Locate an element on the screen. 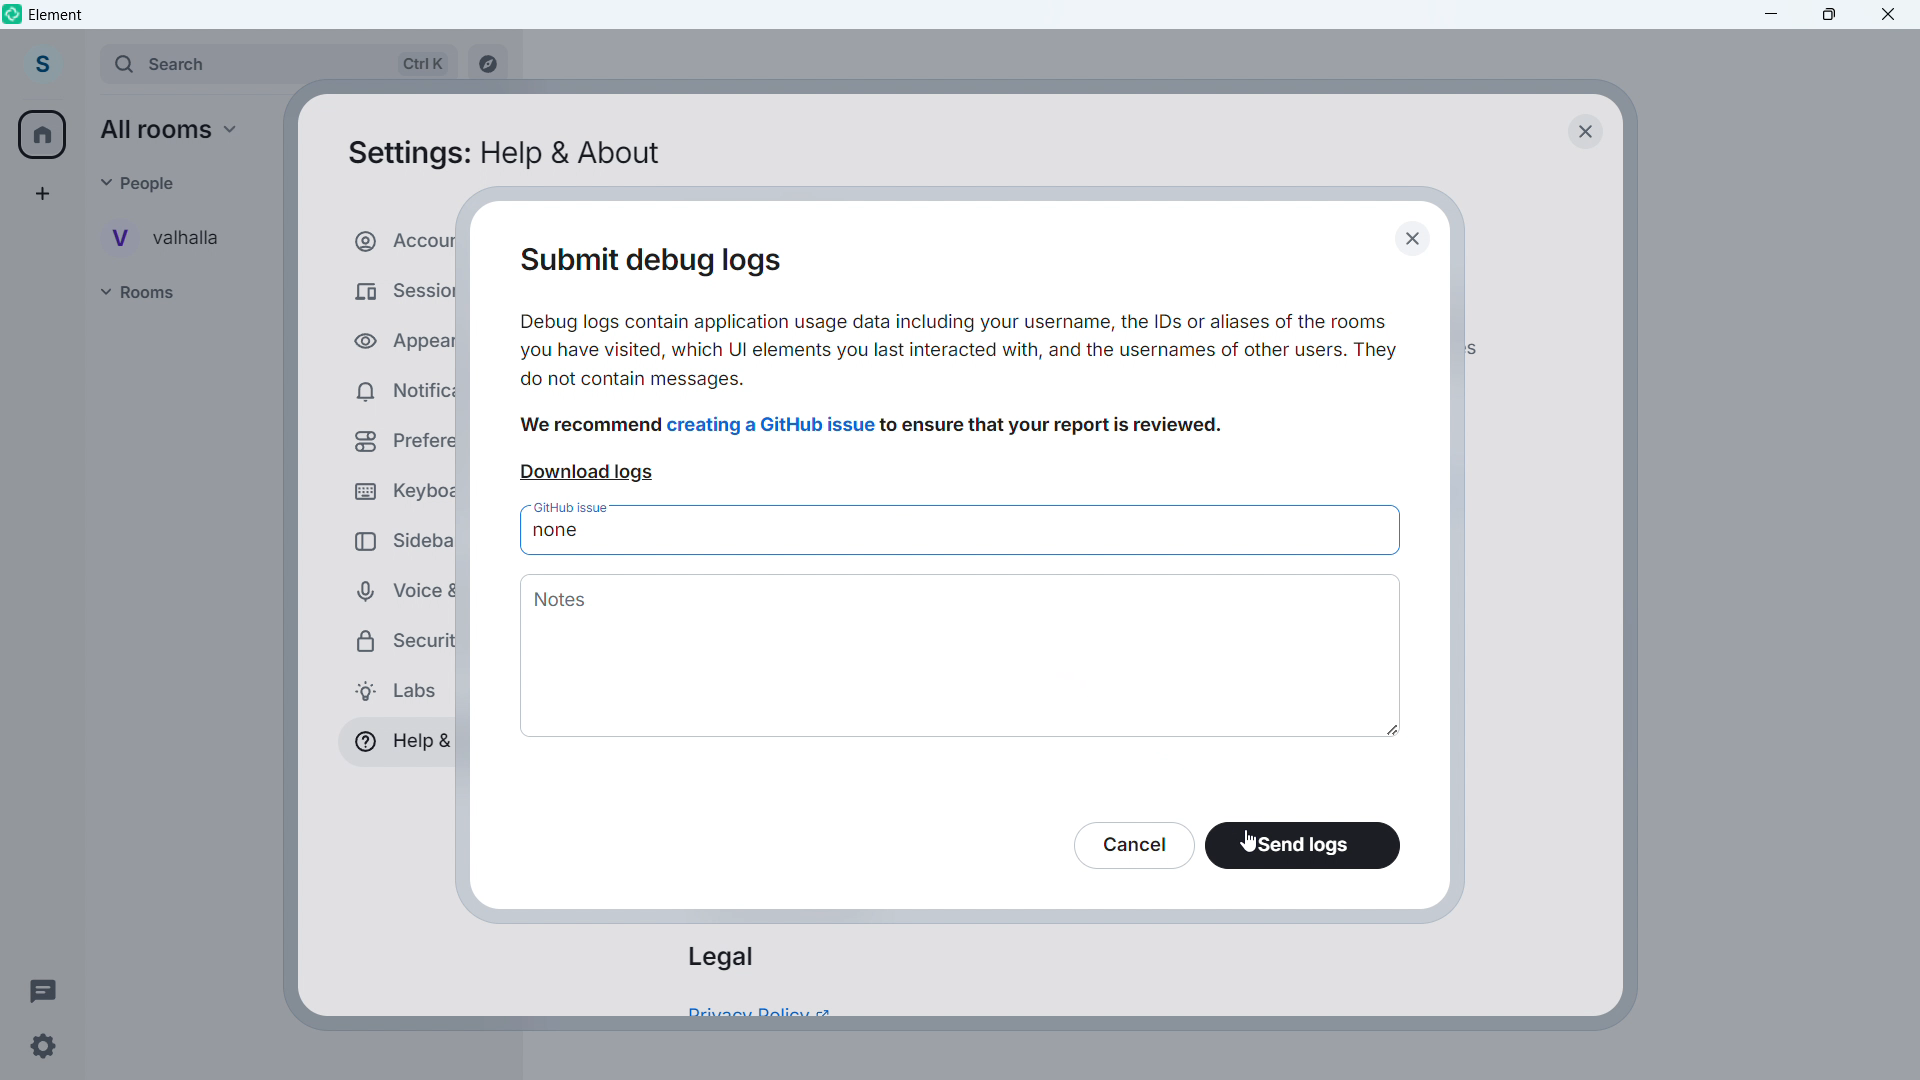 The height and width of the screenshot is (1080, 1920). home  is located at coordinates (44, 135).